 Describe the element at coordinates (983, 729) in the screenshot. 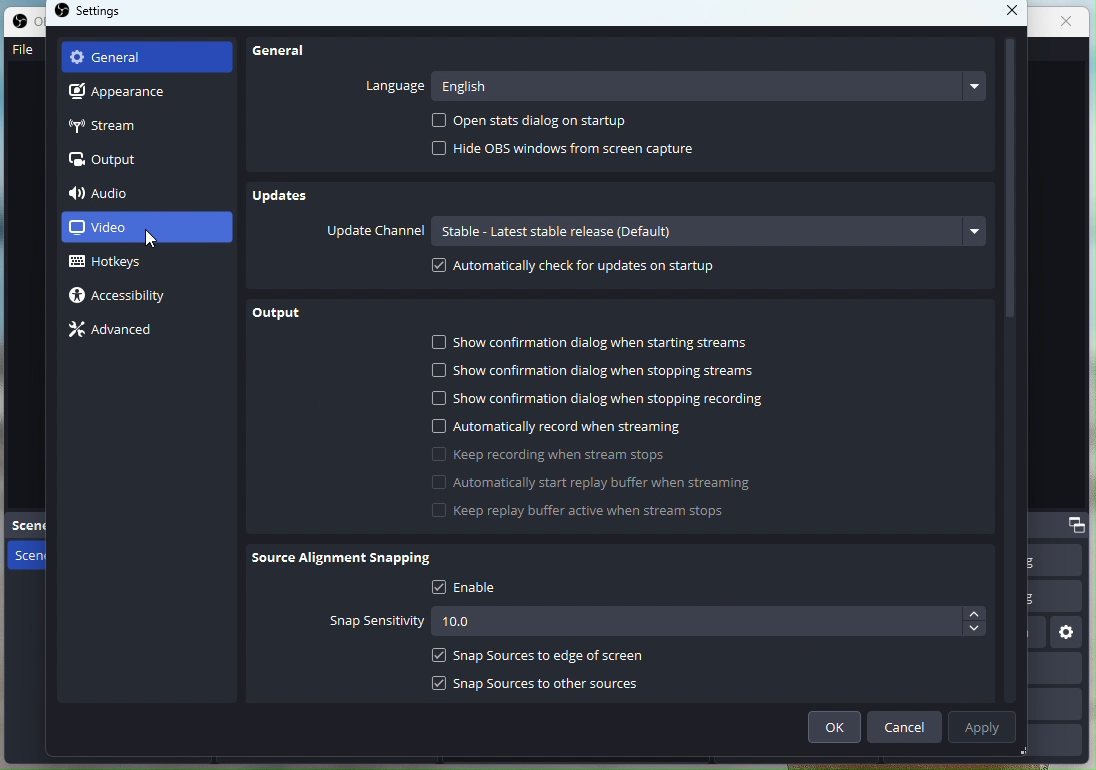

I see `Apply` at that location.